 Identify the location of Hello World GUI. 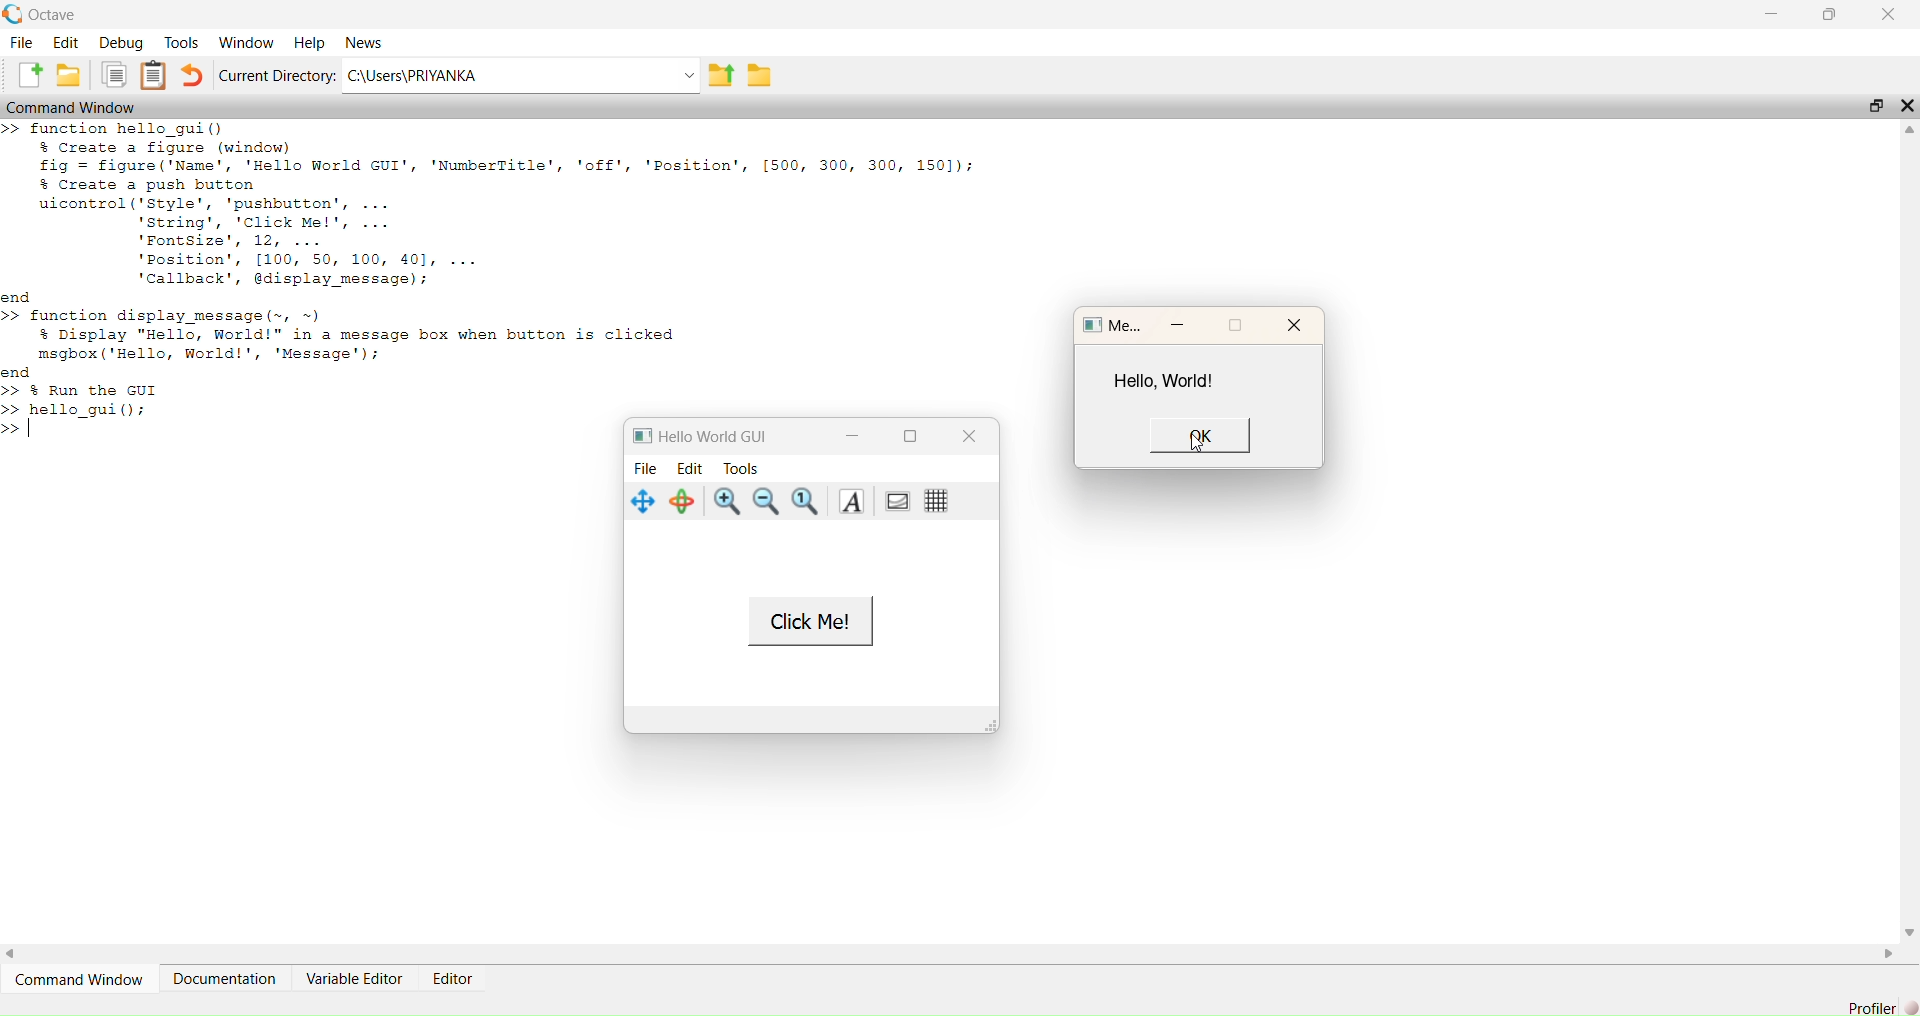
(711, 435).